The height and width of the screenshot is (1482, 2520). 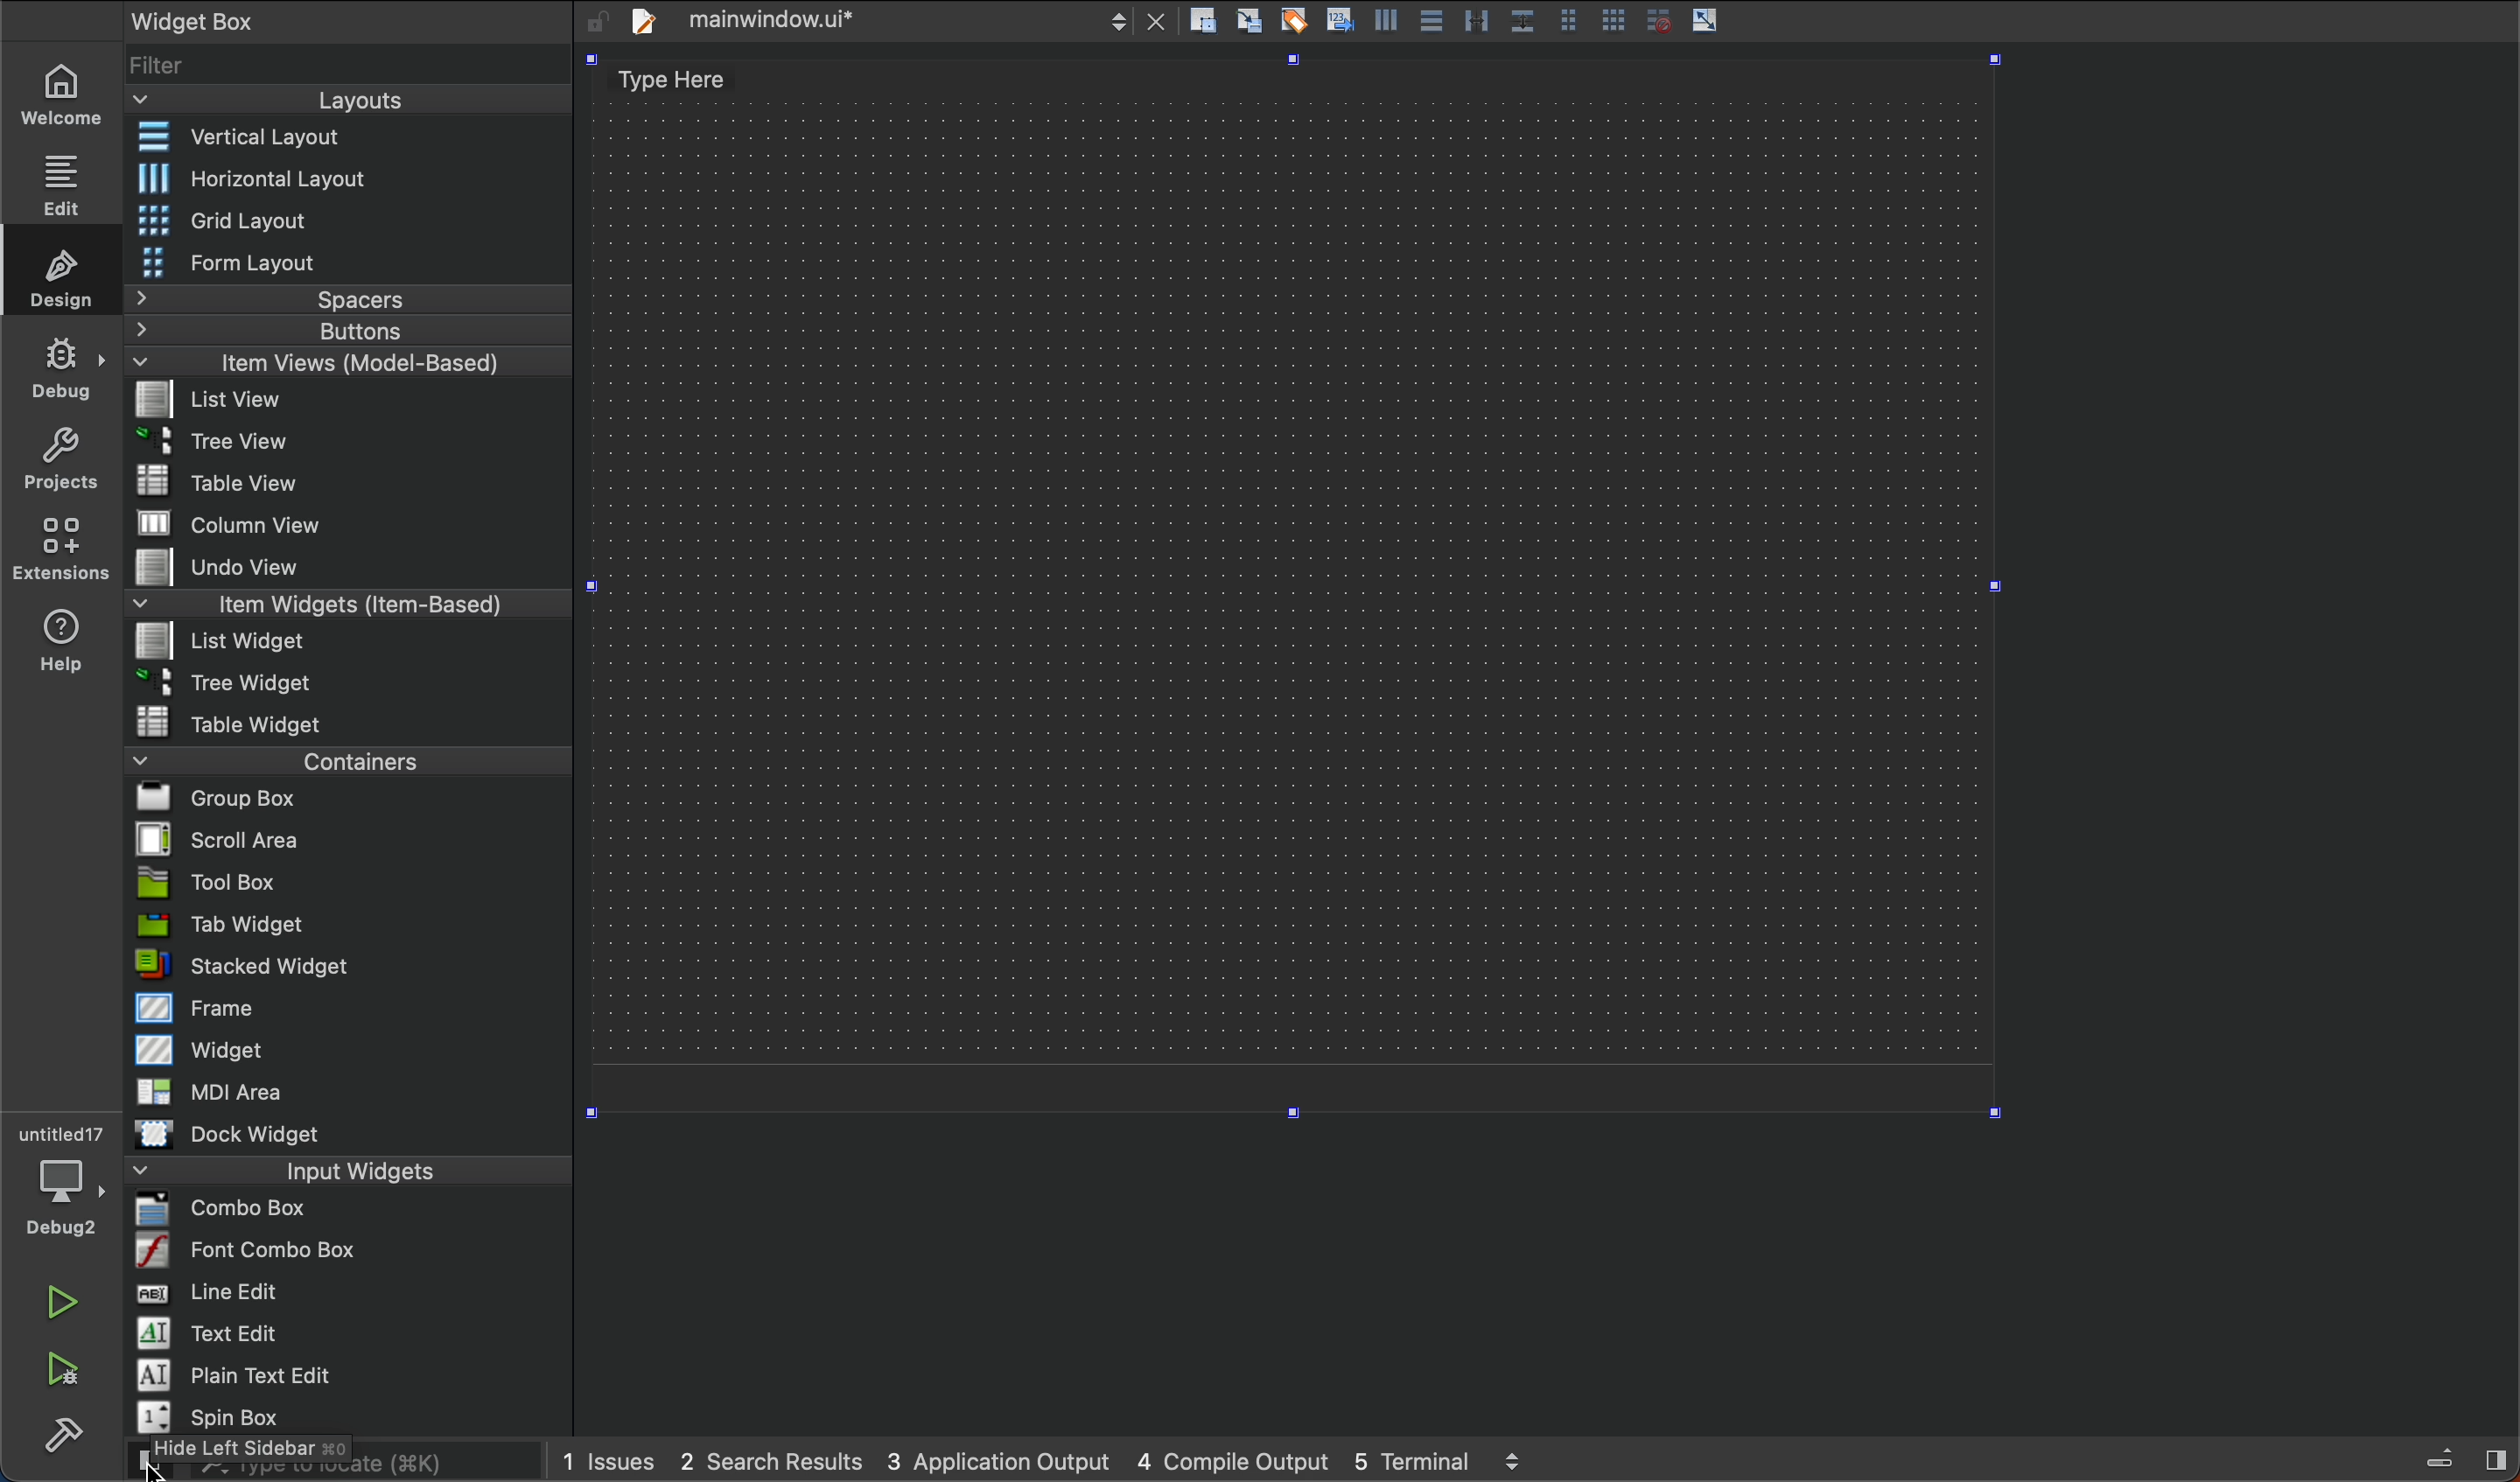 I want to click on , so click(x=1249, y=19).